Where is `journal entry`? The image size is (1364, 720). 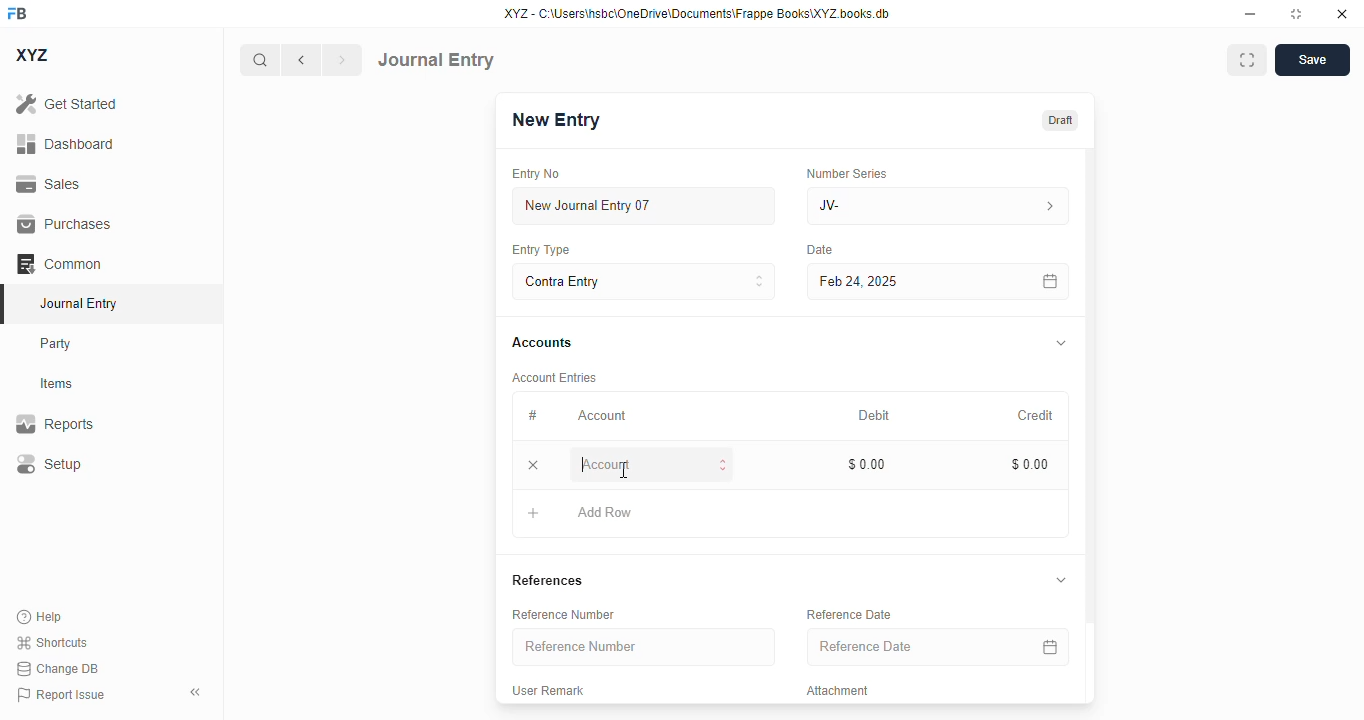 journal entry is located at coordinates (80, 303).